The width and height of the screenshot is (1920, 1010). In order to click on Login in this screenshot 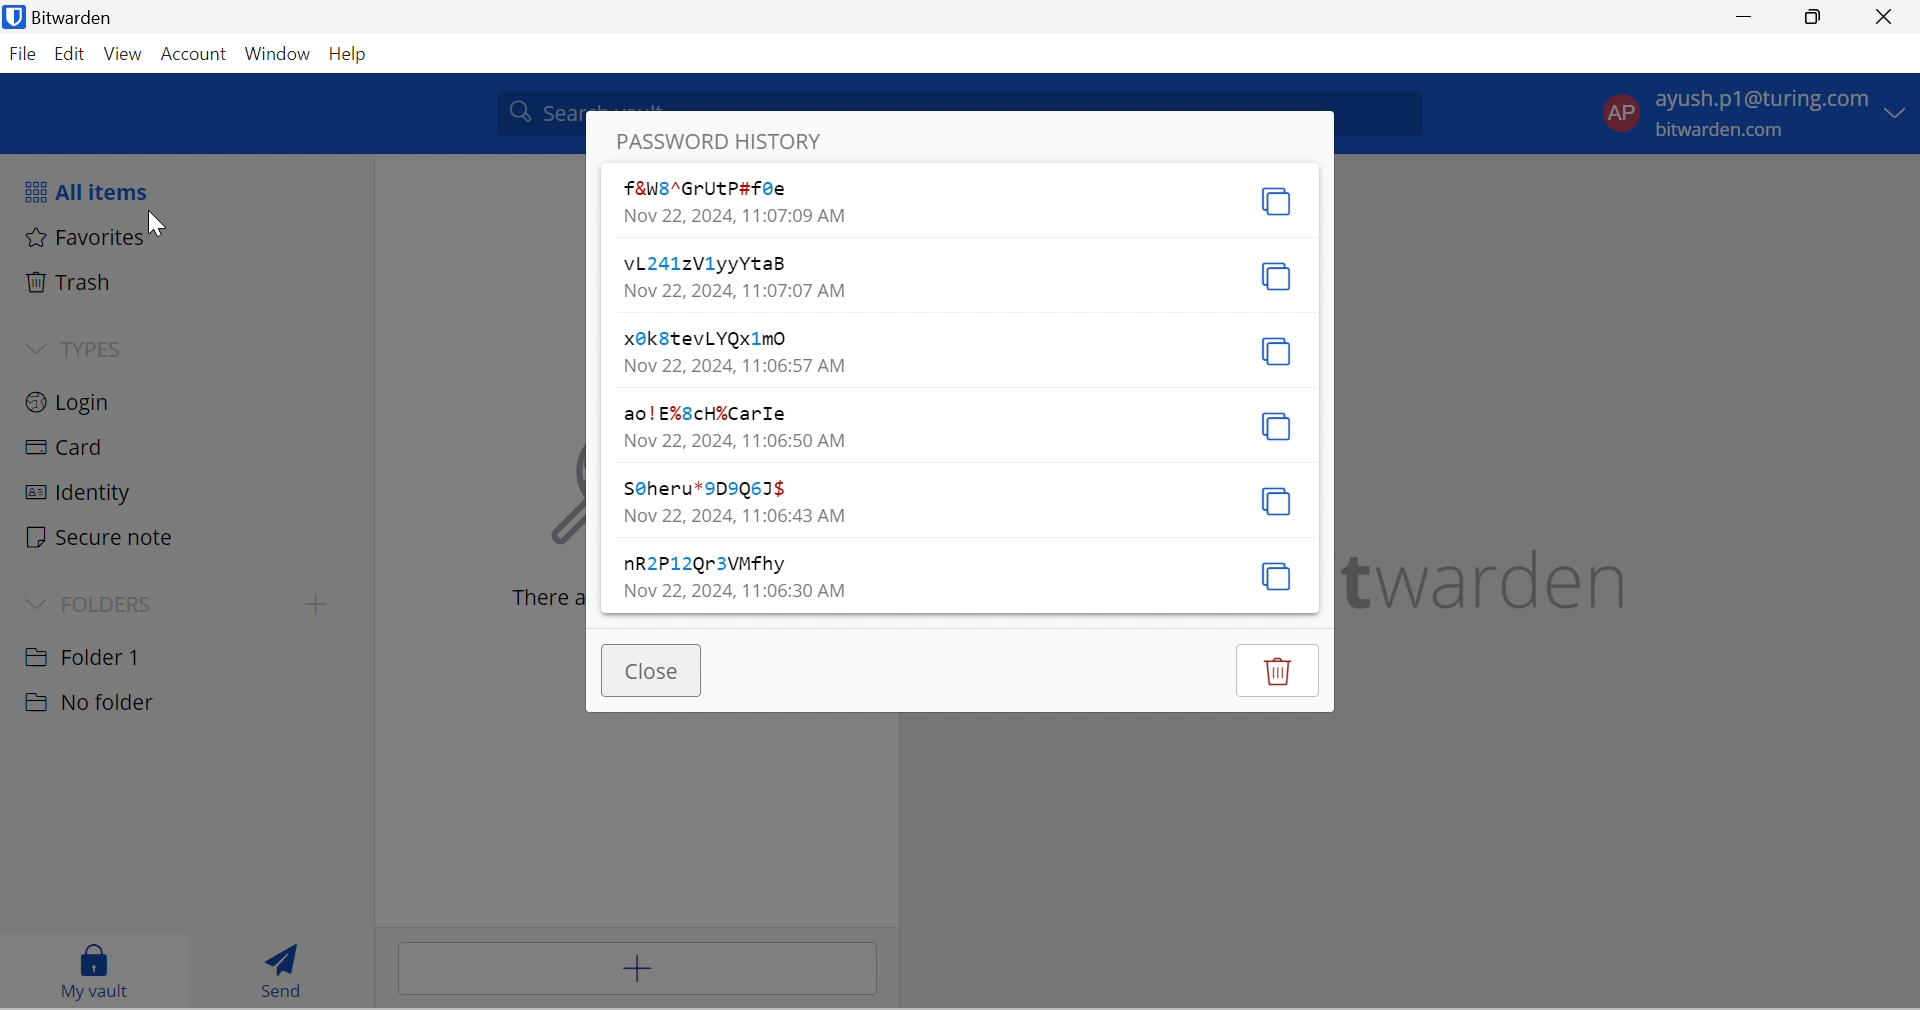, I will do `click(77, 403)`.